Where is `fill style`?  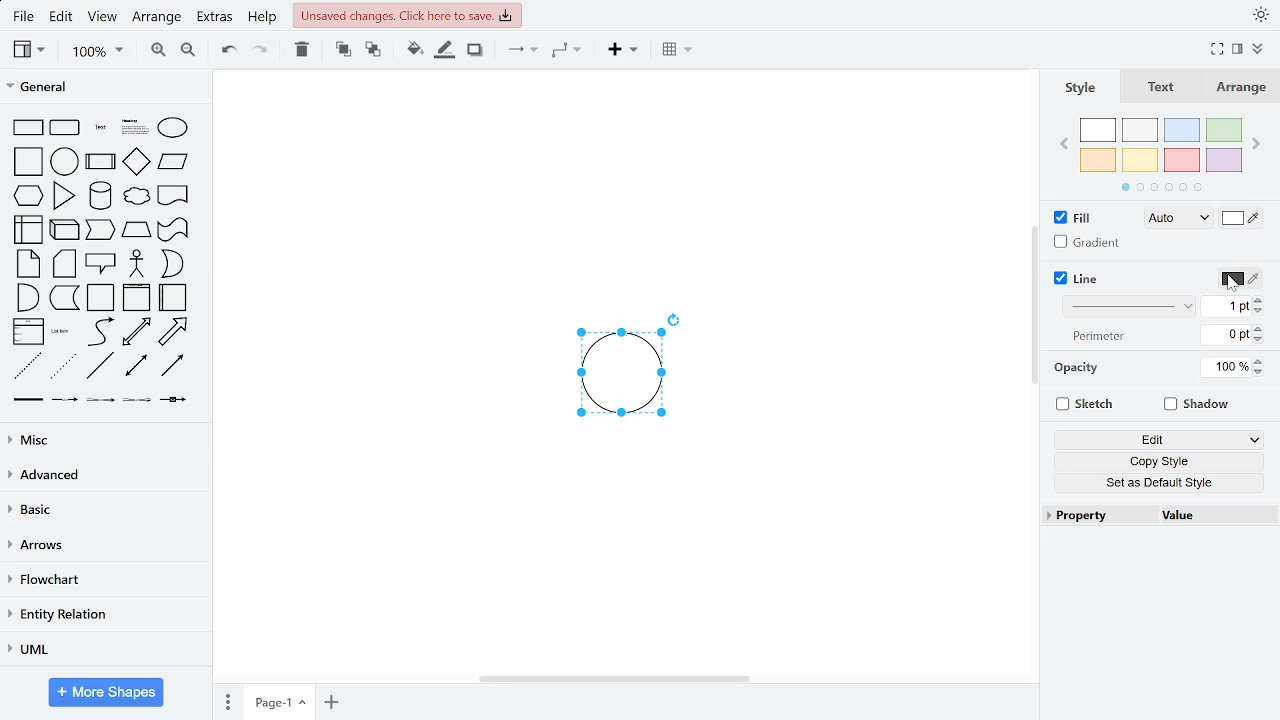 fill style is located at coordinates (1180, 219).